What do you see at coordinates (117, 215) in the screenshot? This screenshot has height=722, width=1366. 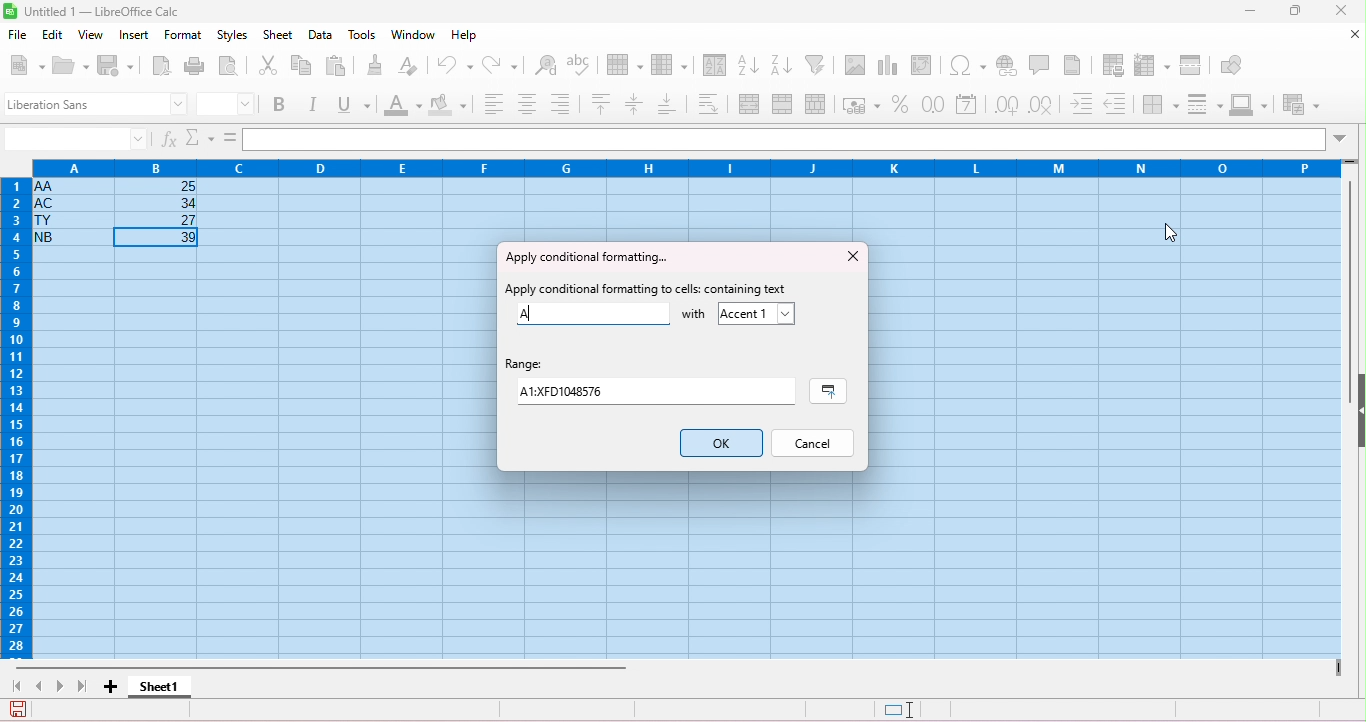 I see `cell ranges with data` at bounding box center [117, 215].